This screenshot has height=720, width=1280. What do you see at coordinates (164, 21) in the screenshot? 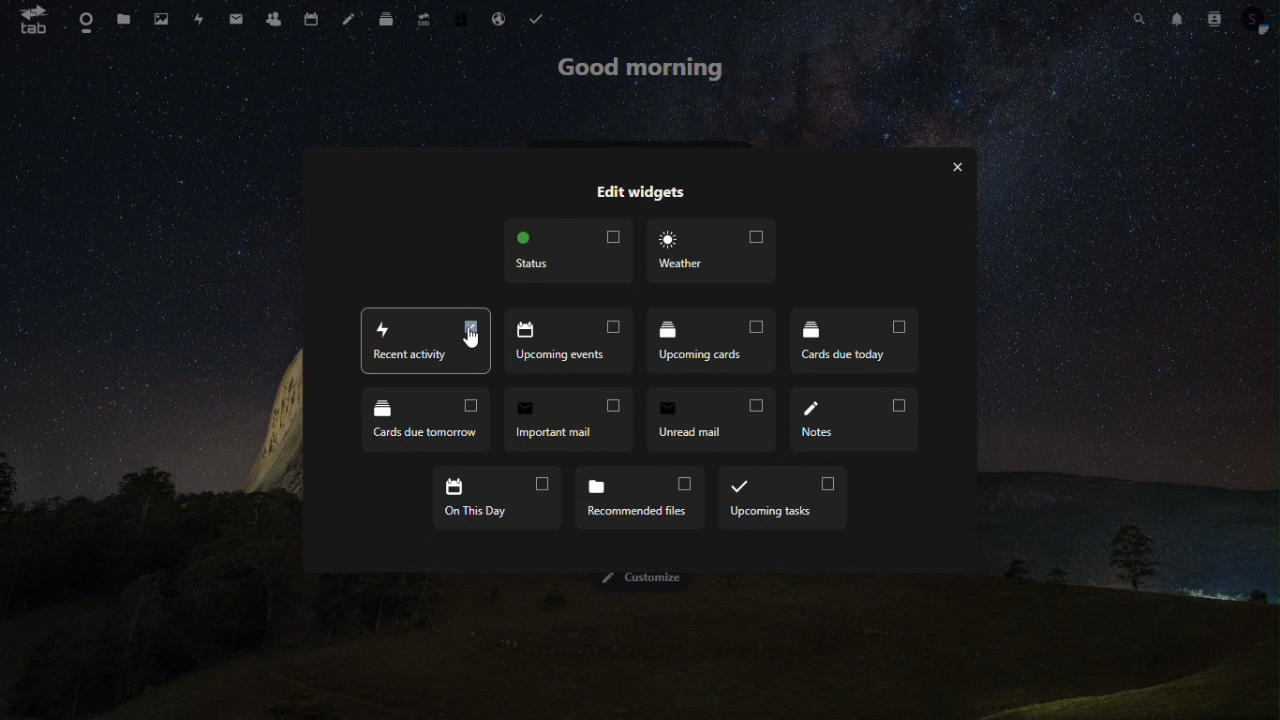
I see `photos` at bounding box center [164, 21].